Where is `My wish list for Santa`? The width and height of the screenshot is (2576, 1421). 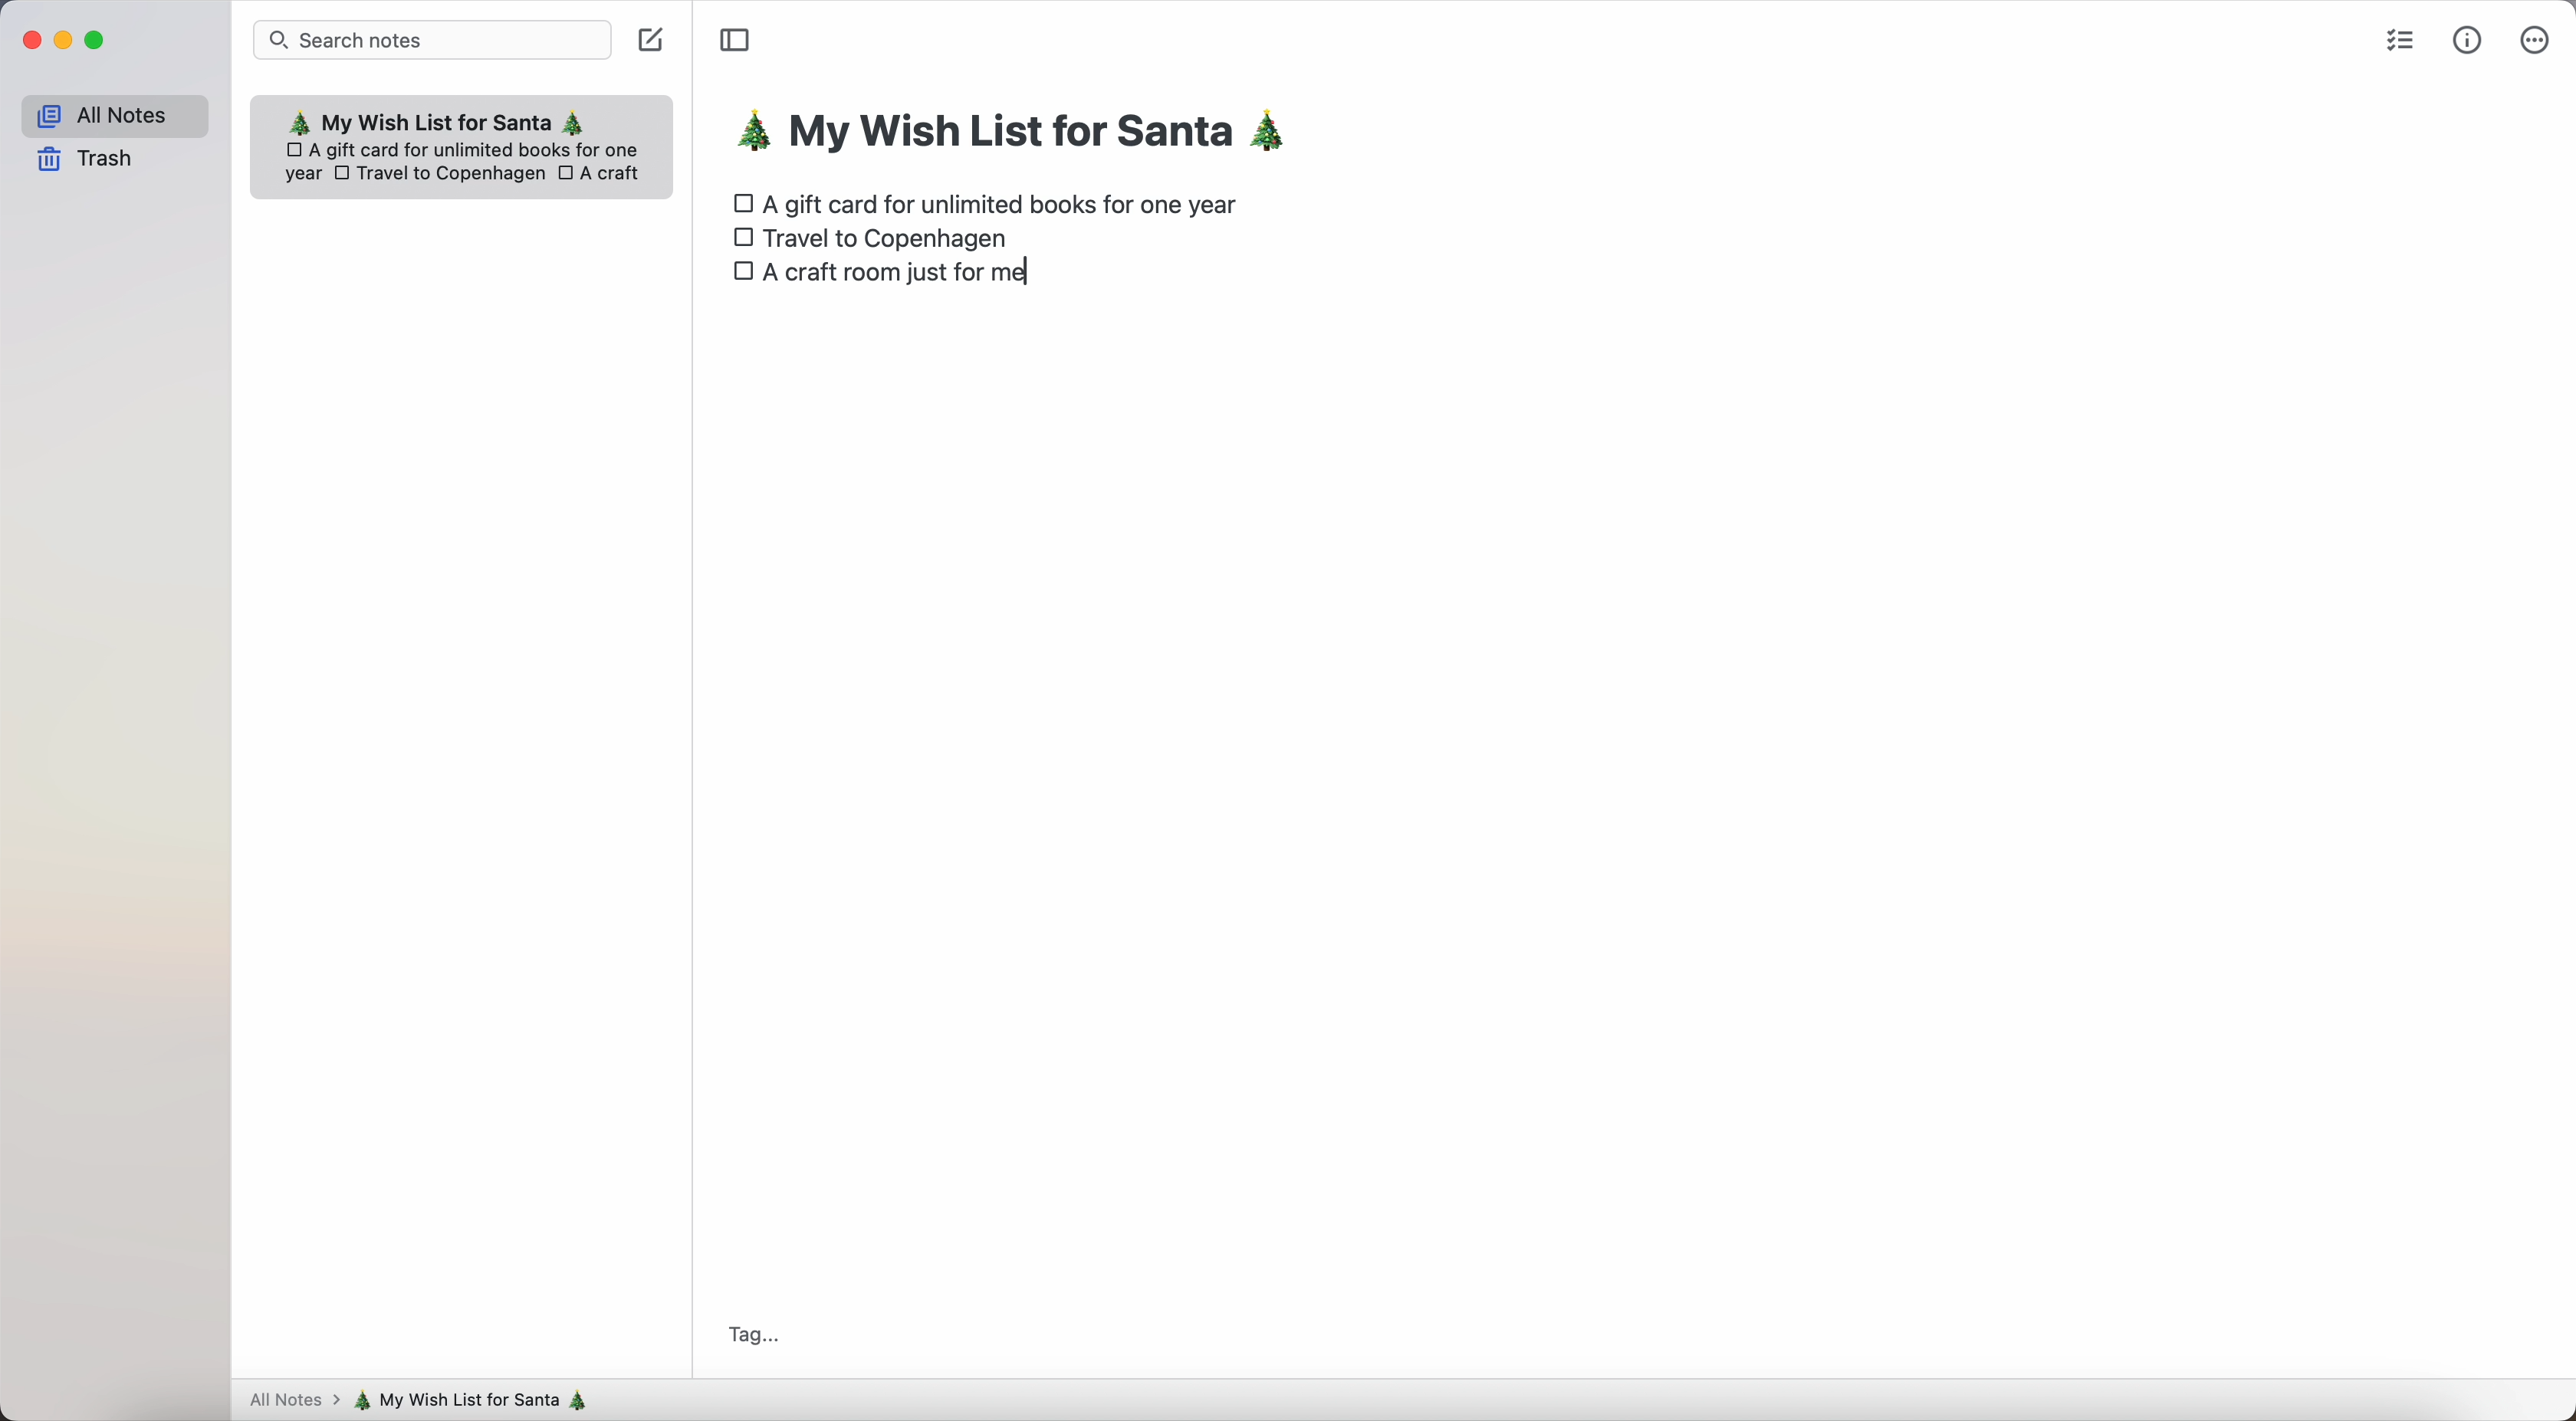 My wish list for Santa is located at coordinates (449, 118).